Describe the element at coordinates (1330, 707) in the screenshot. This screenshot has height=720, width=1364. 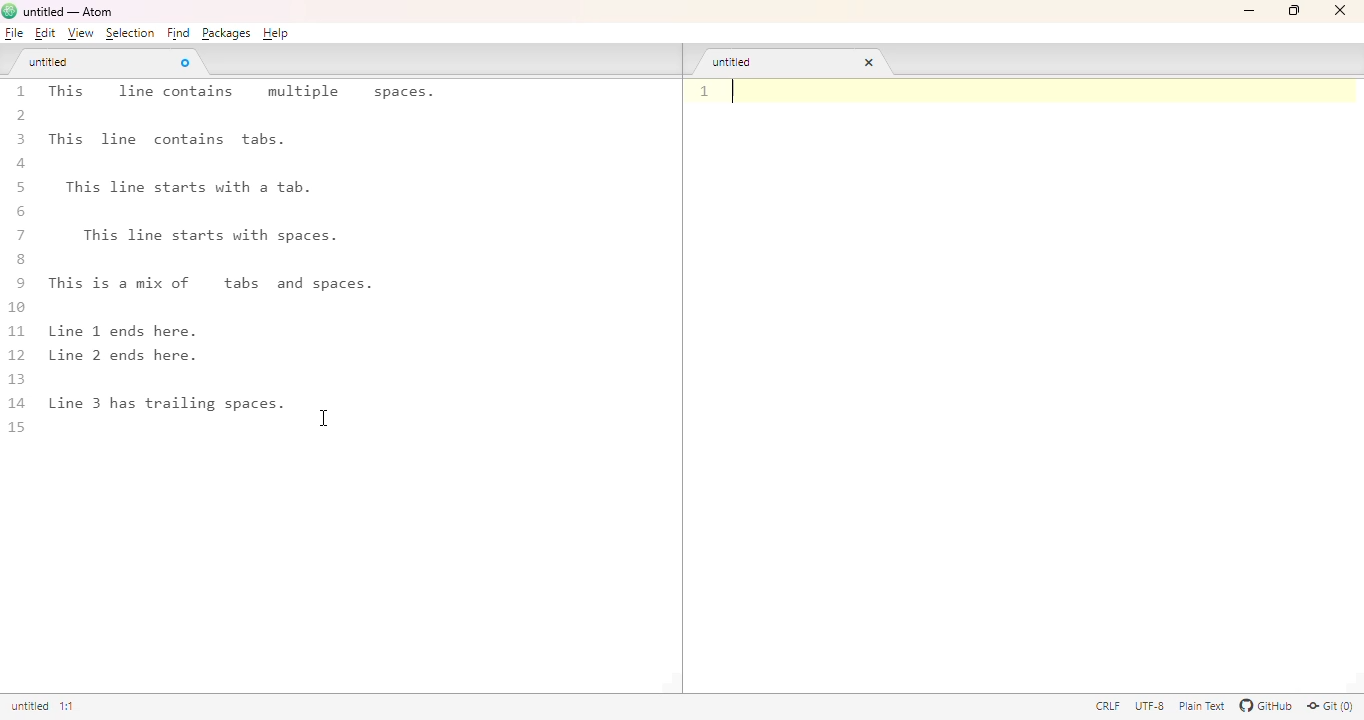
I see `git(0)` at that location.